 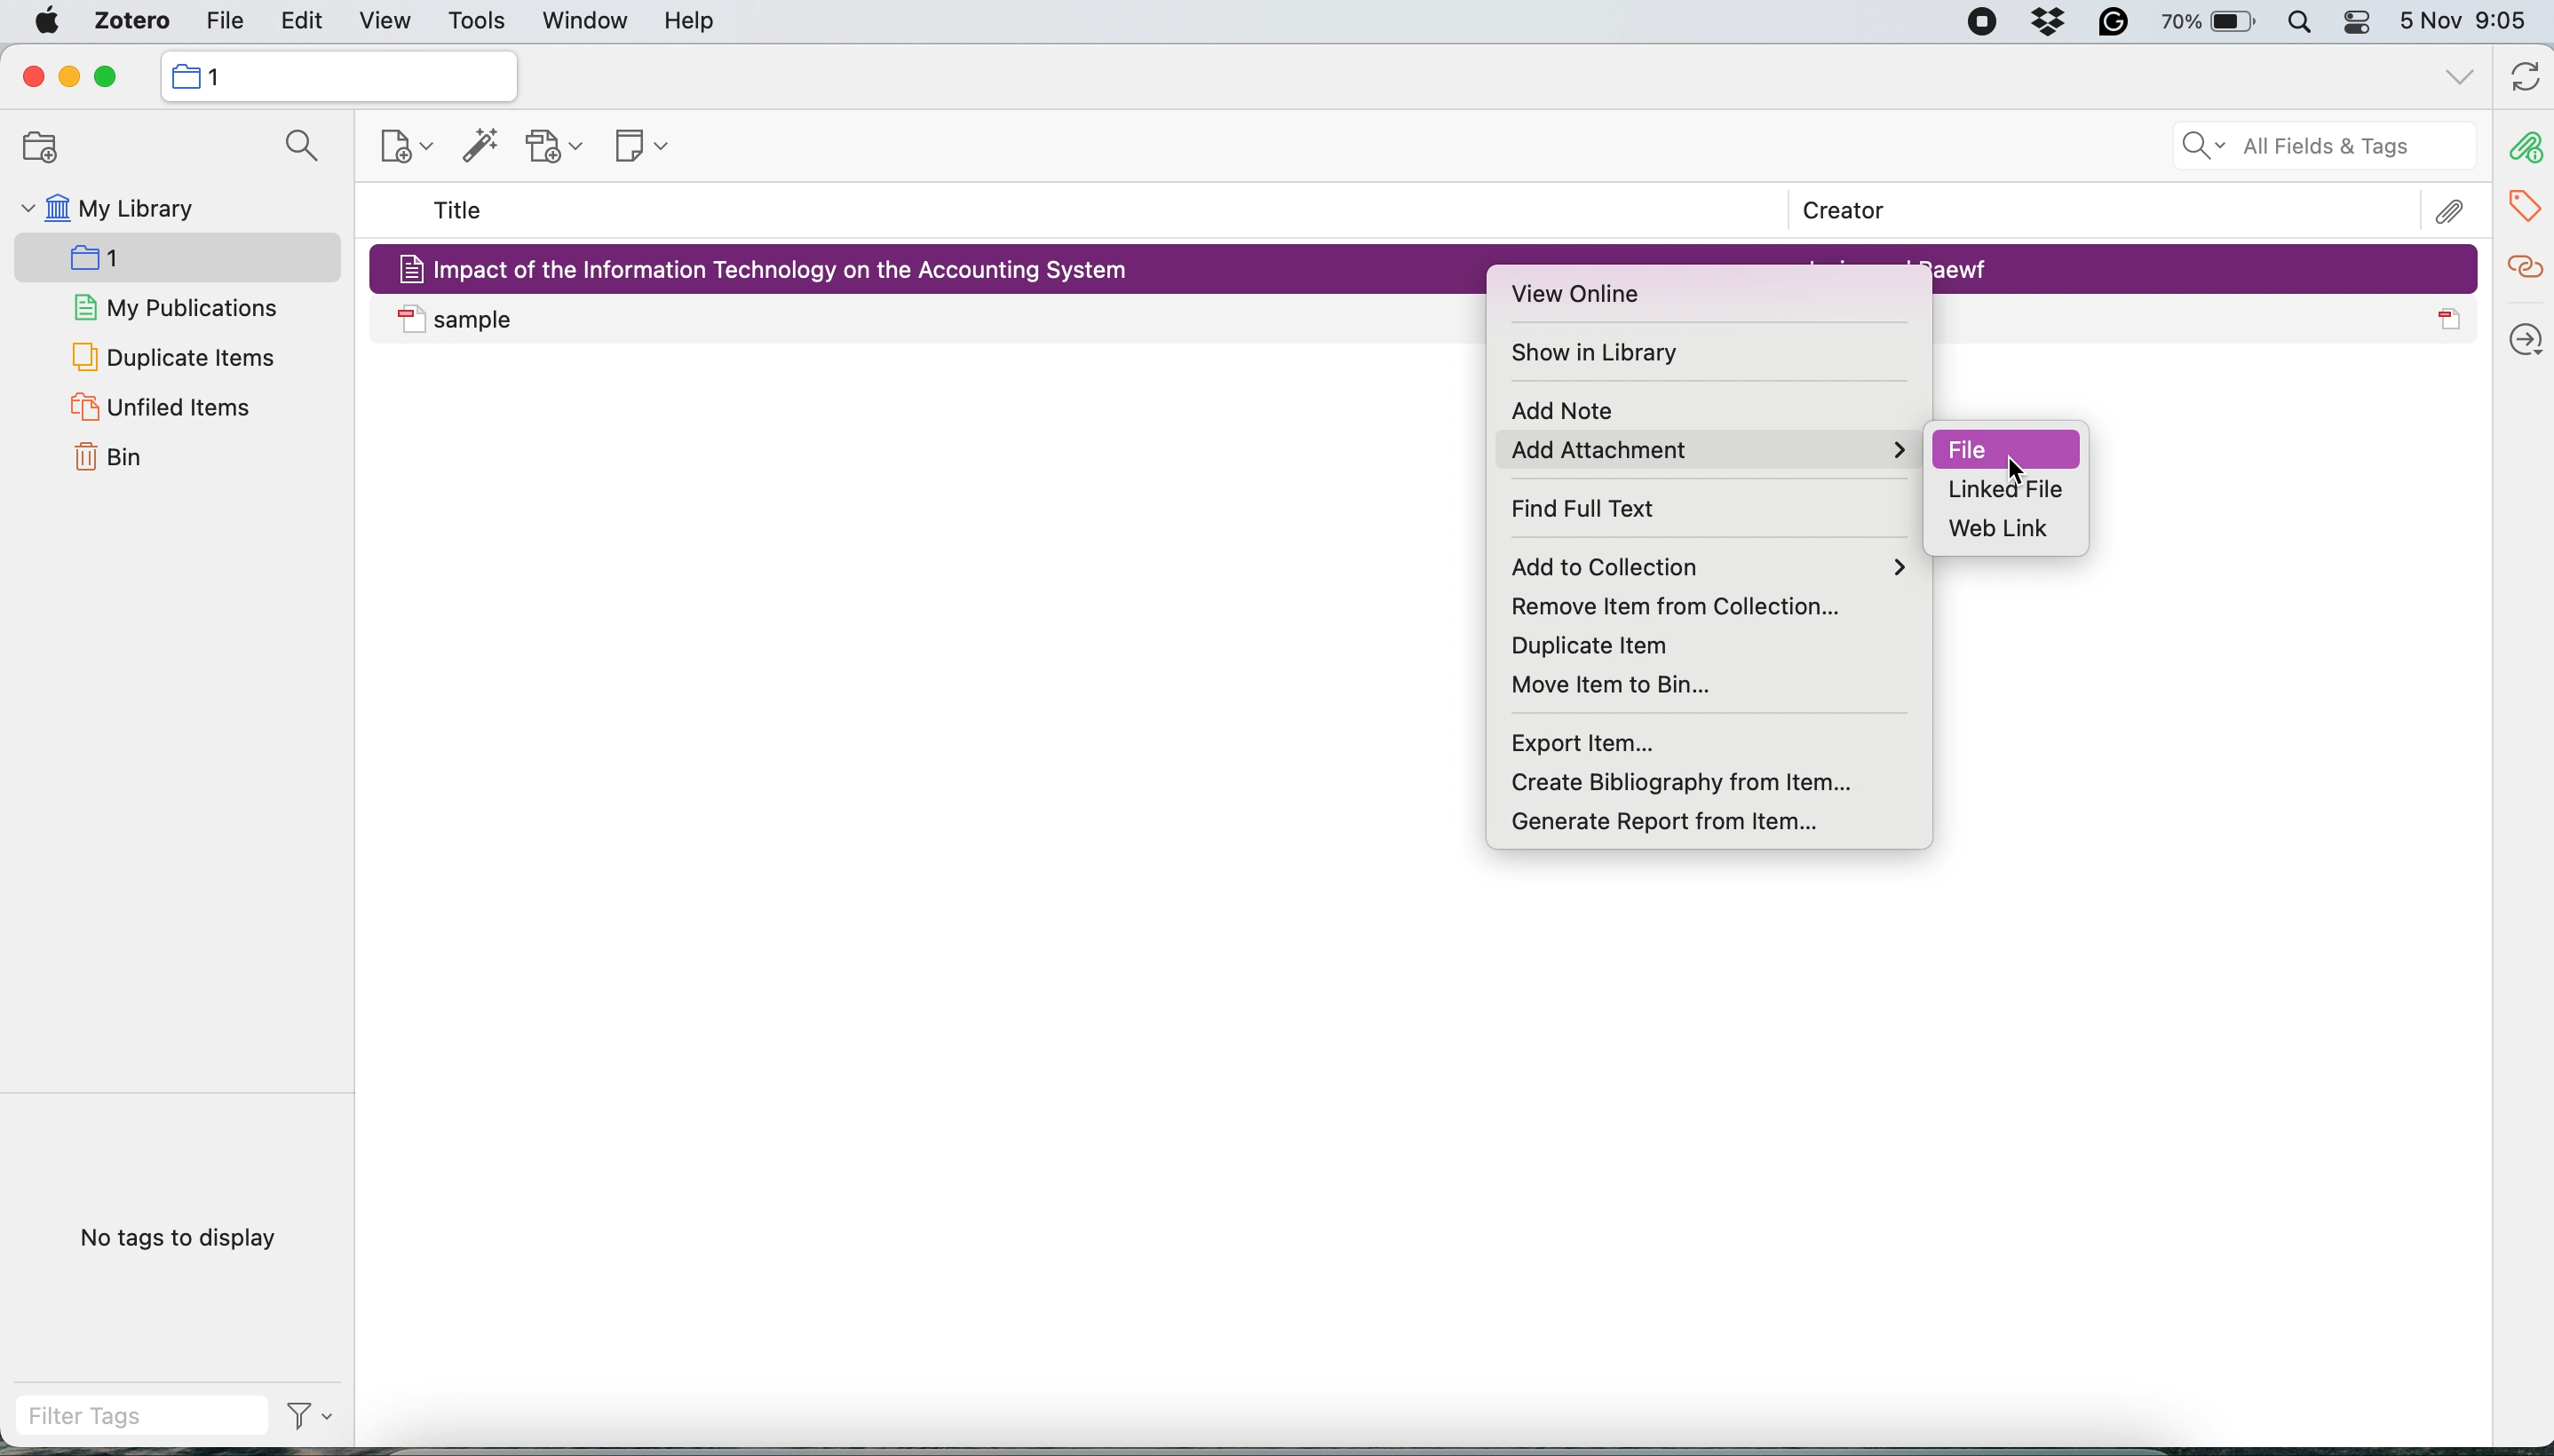 I want to click on filter tags, so click(x=175, y=1416).